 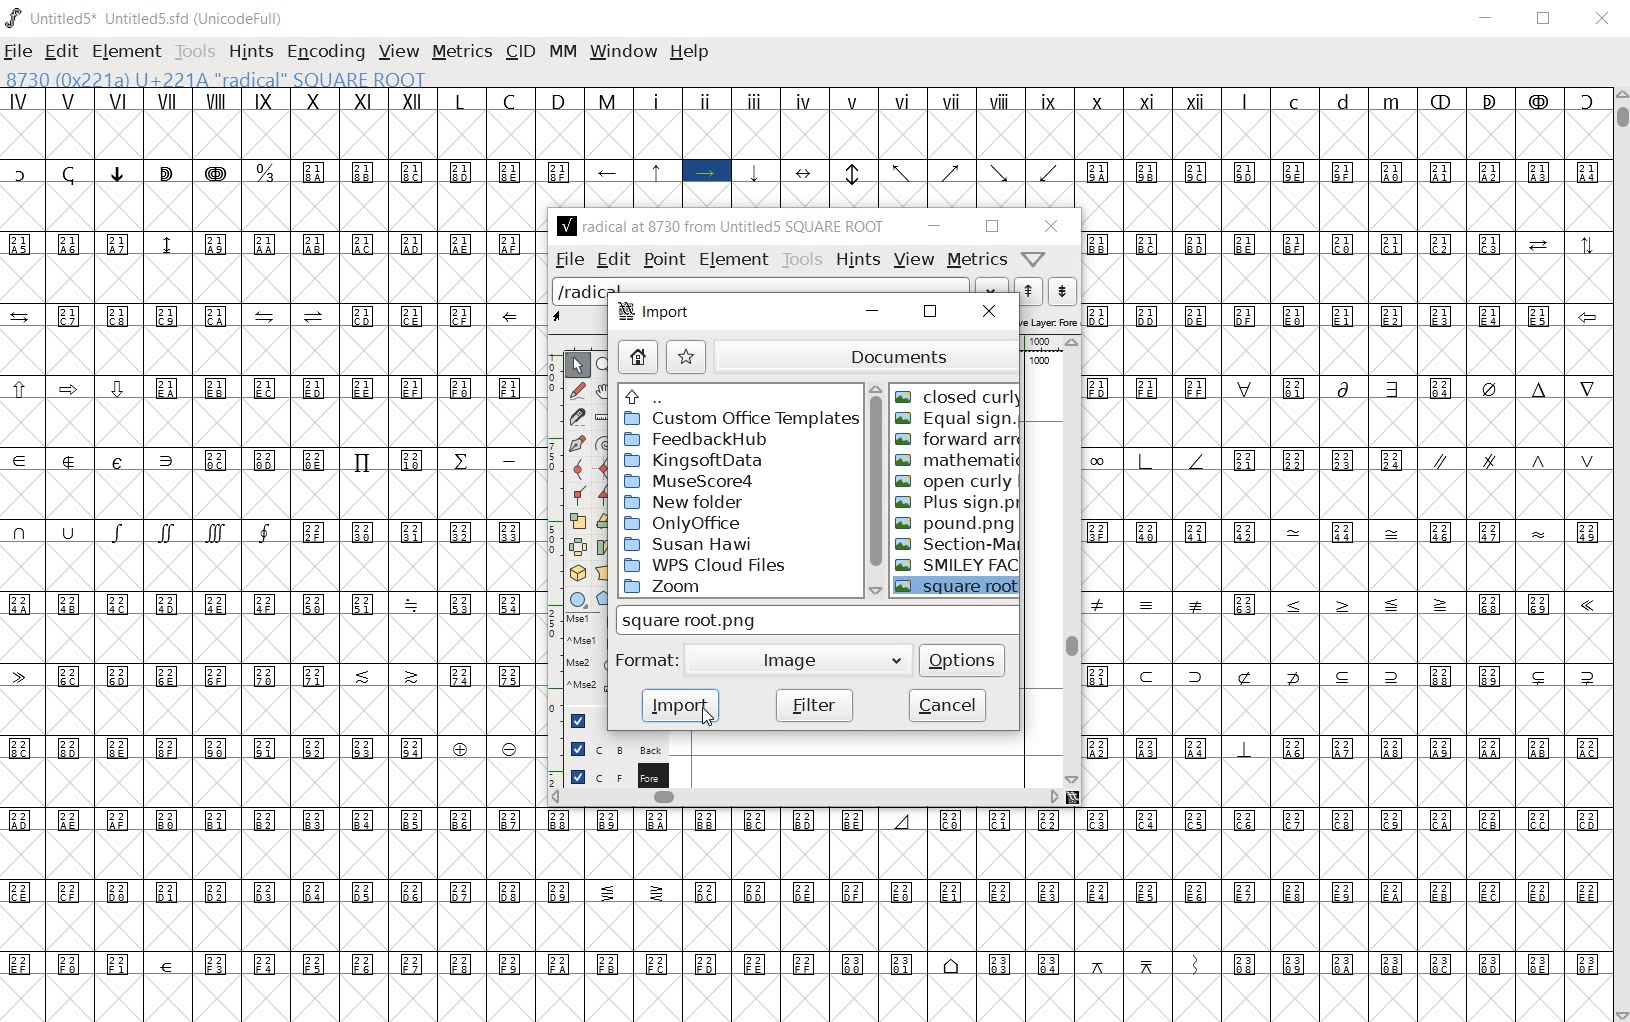 What do you see at coordinates (580, 720) in the screenshot?
I see `Guide` at bounding box center [580, 720].